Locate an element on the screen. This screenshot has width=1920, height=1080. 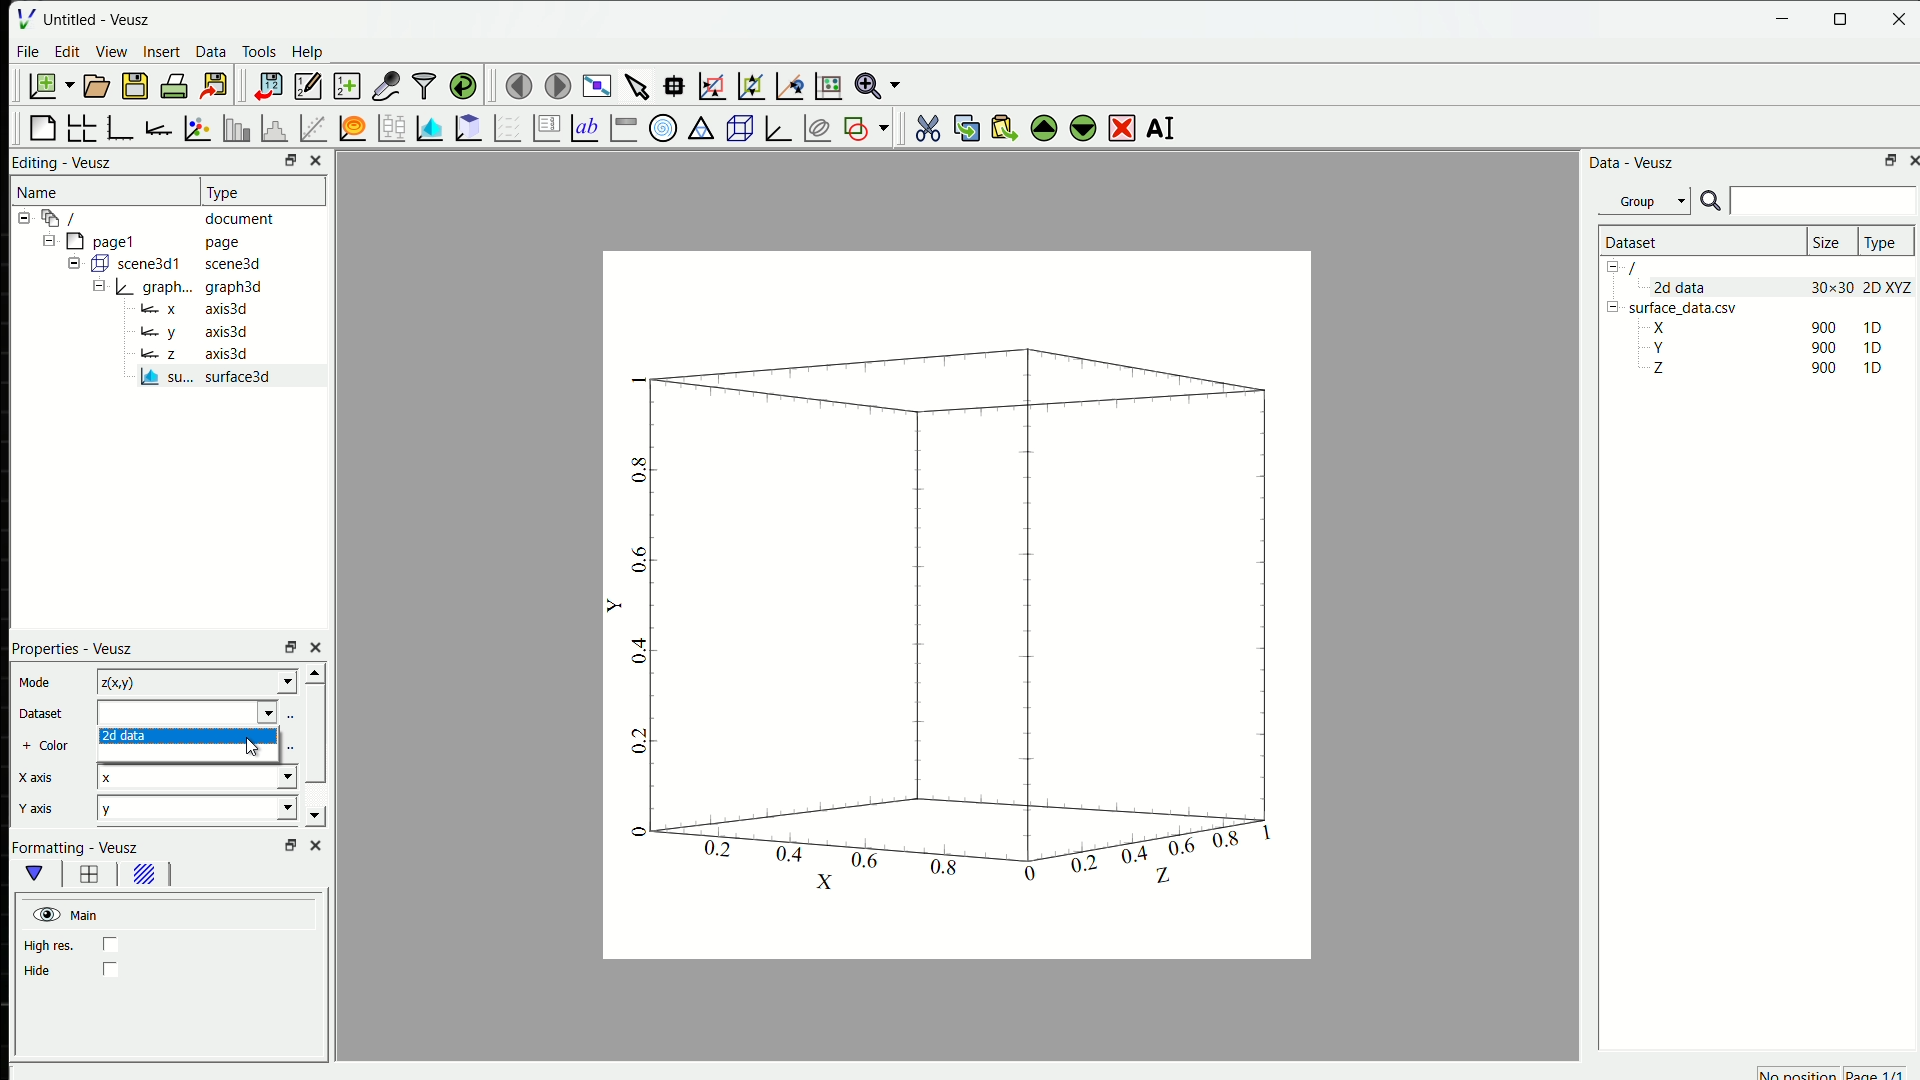
 is located at coordinates (153, 286).